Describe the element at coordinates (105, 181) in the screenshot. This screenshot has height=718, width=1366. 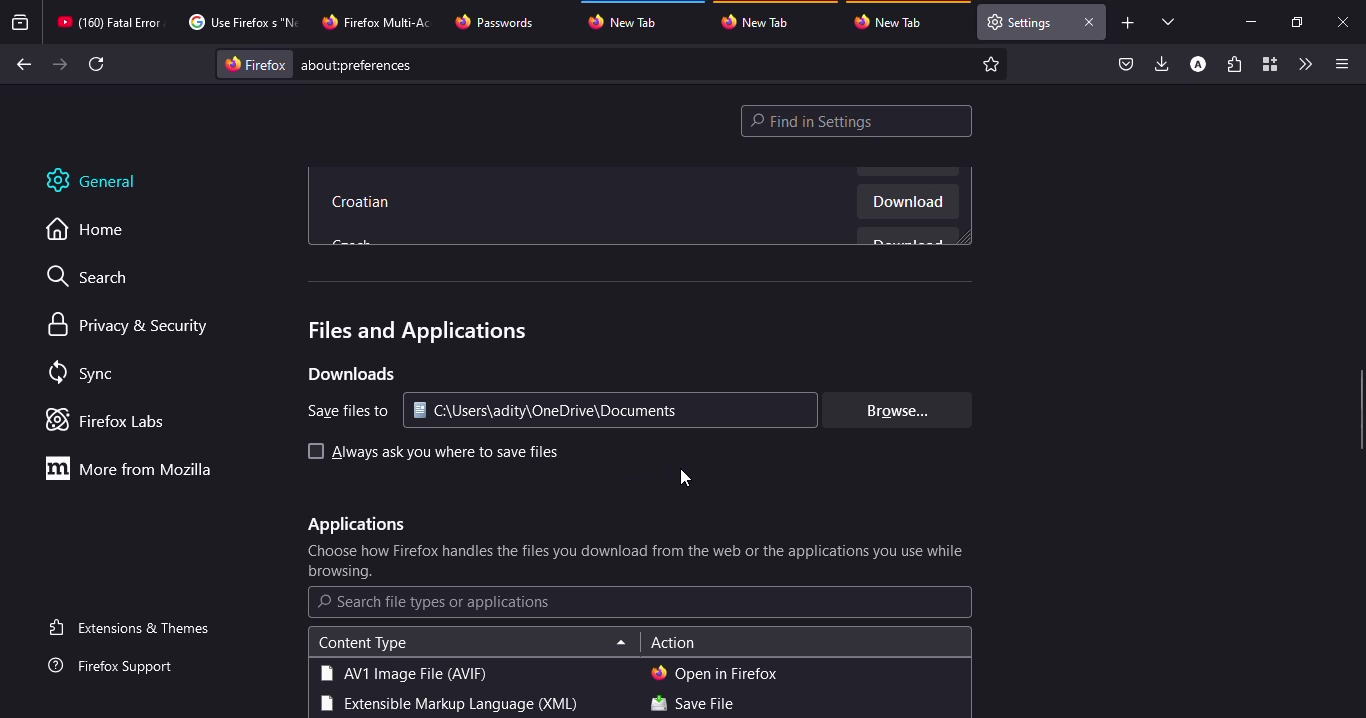
I see `general` at that location.